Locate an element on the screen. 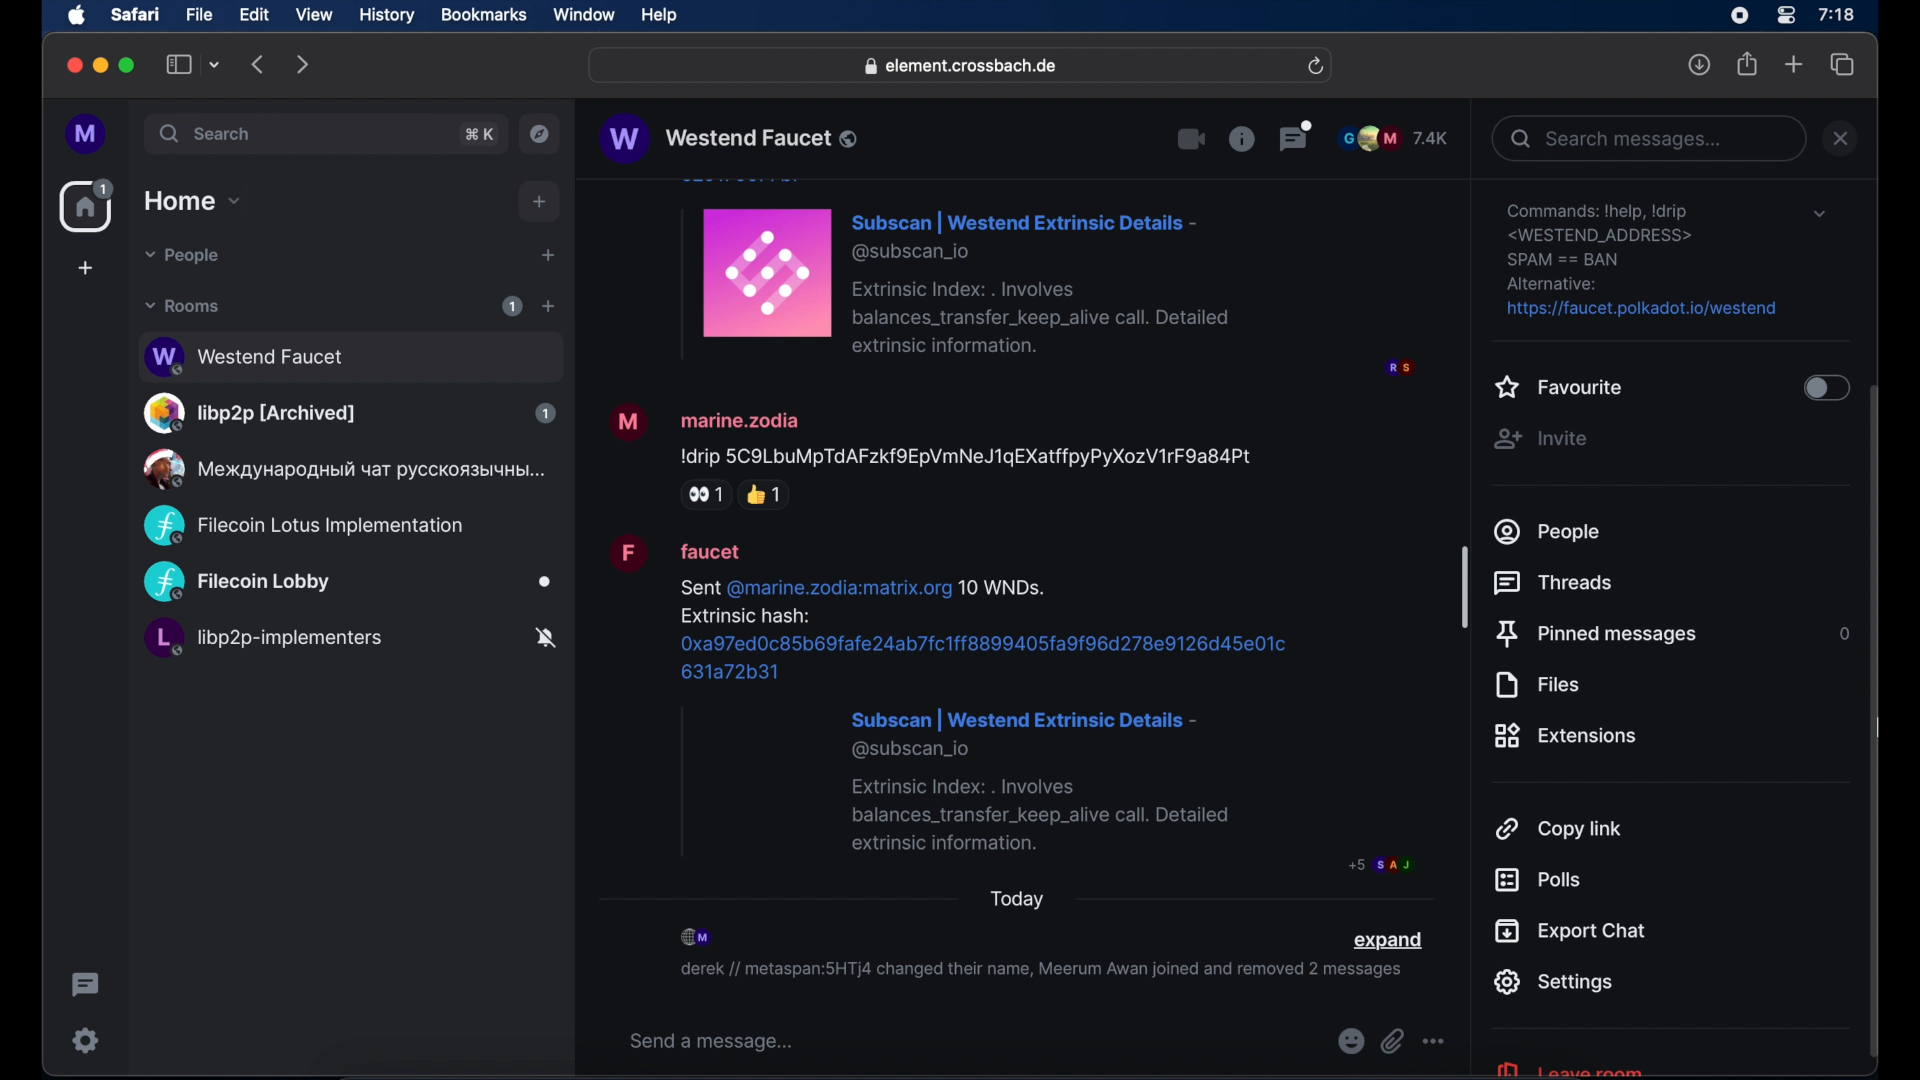 Image resolution: width=1920 pixels, height=1080 pixels. emojis is located at coordinates (1349, 1042).